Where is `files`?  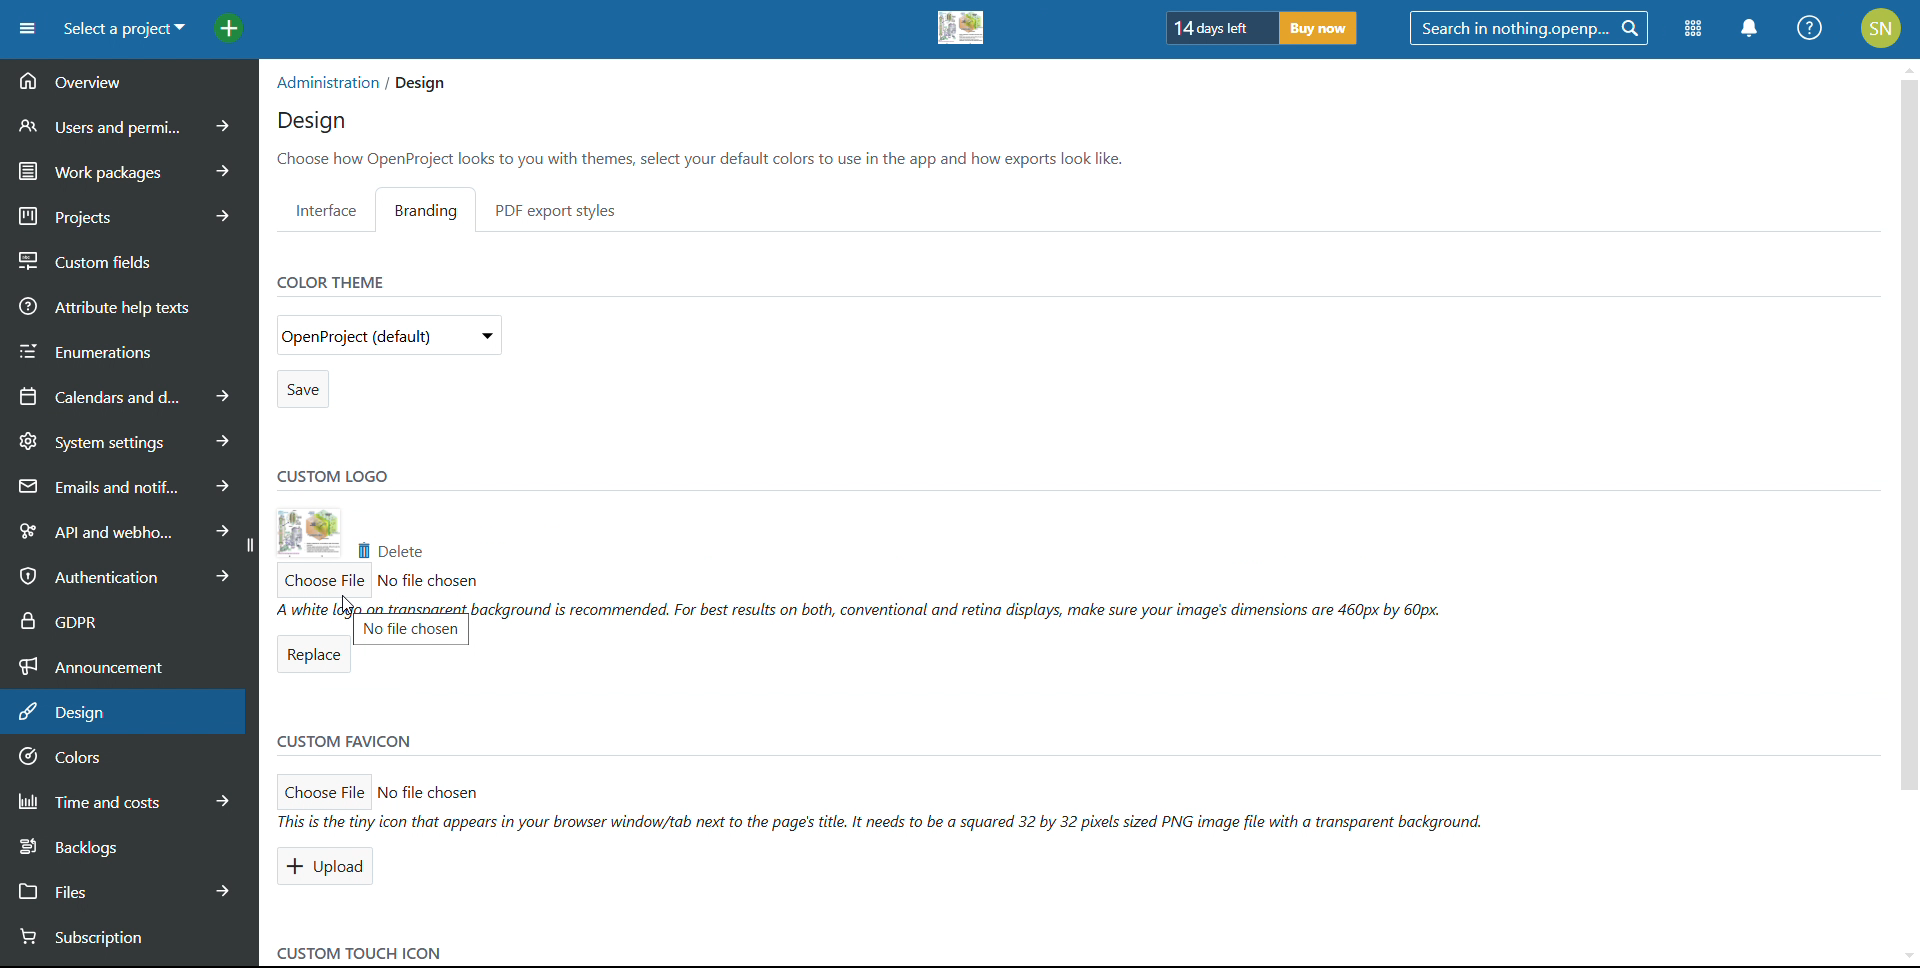
files is located at coordinates (125, 889).